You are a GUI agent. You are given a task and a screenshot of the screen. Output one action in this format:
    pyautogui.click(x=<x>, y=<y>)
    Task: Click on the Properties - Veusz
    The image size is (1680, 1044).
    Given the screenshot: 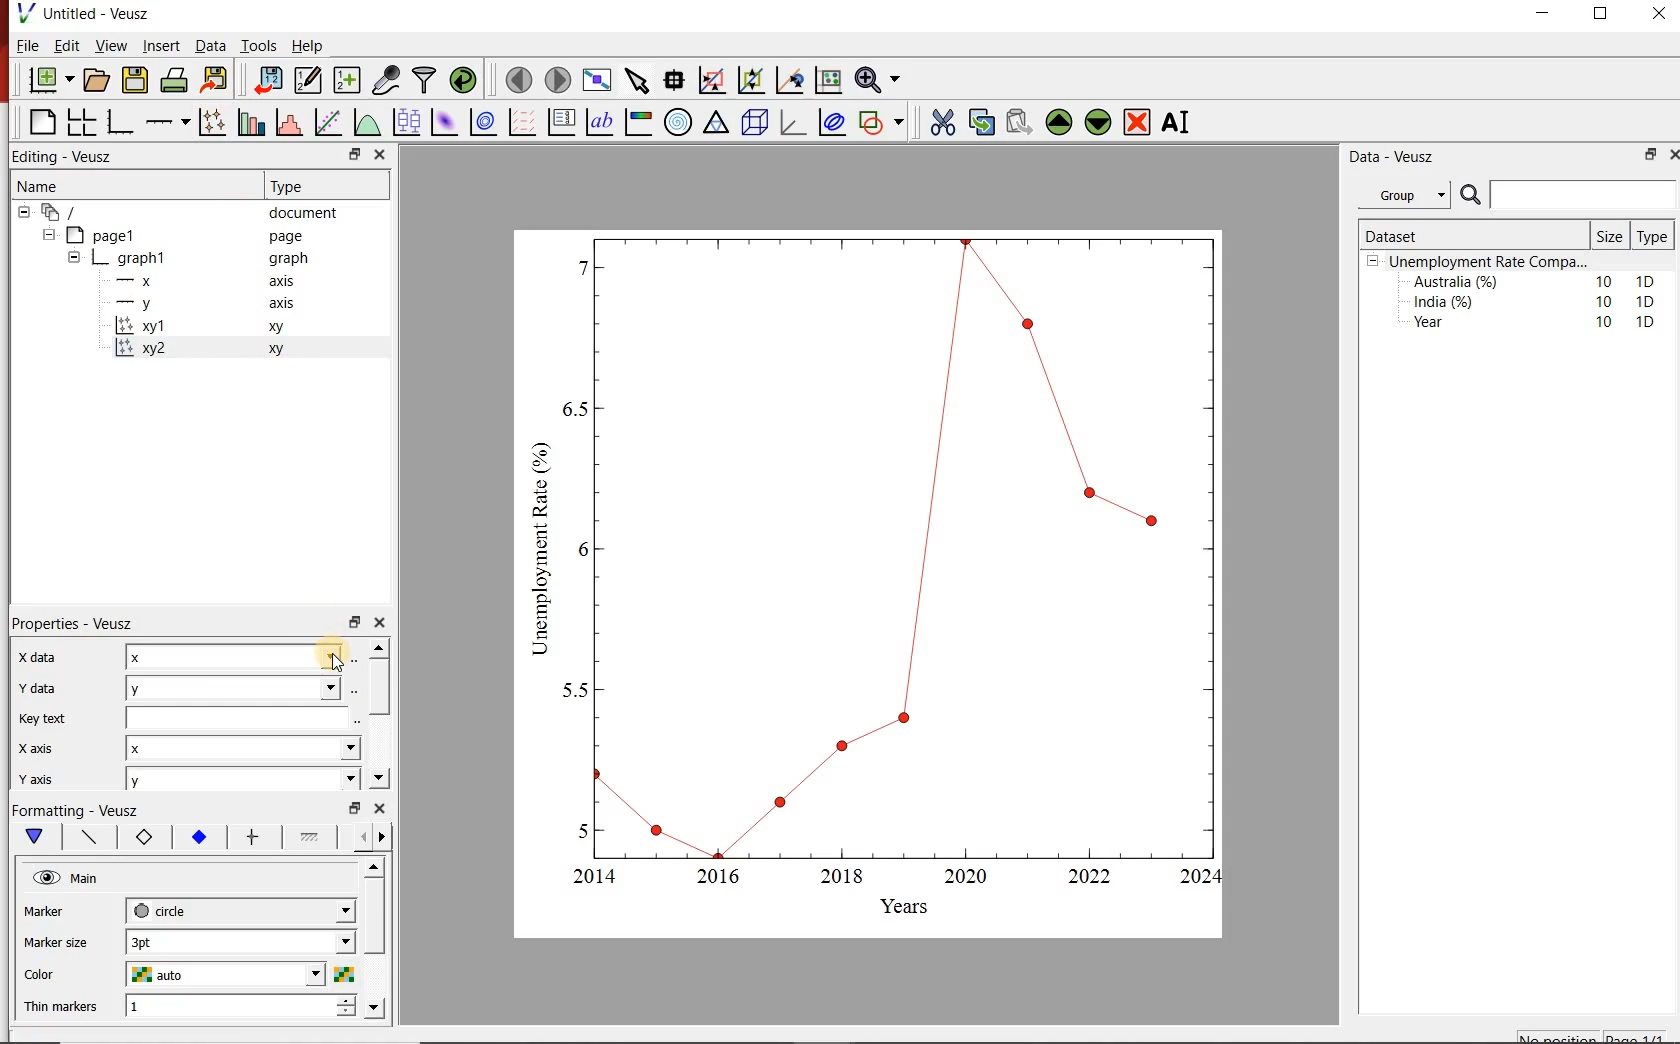 What is the action you would take?
    pyautogui.click(x=76, y=625)
    